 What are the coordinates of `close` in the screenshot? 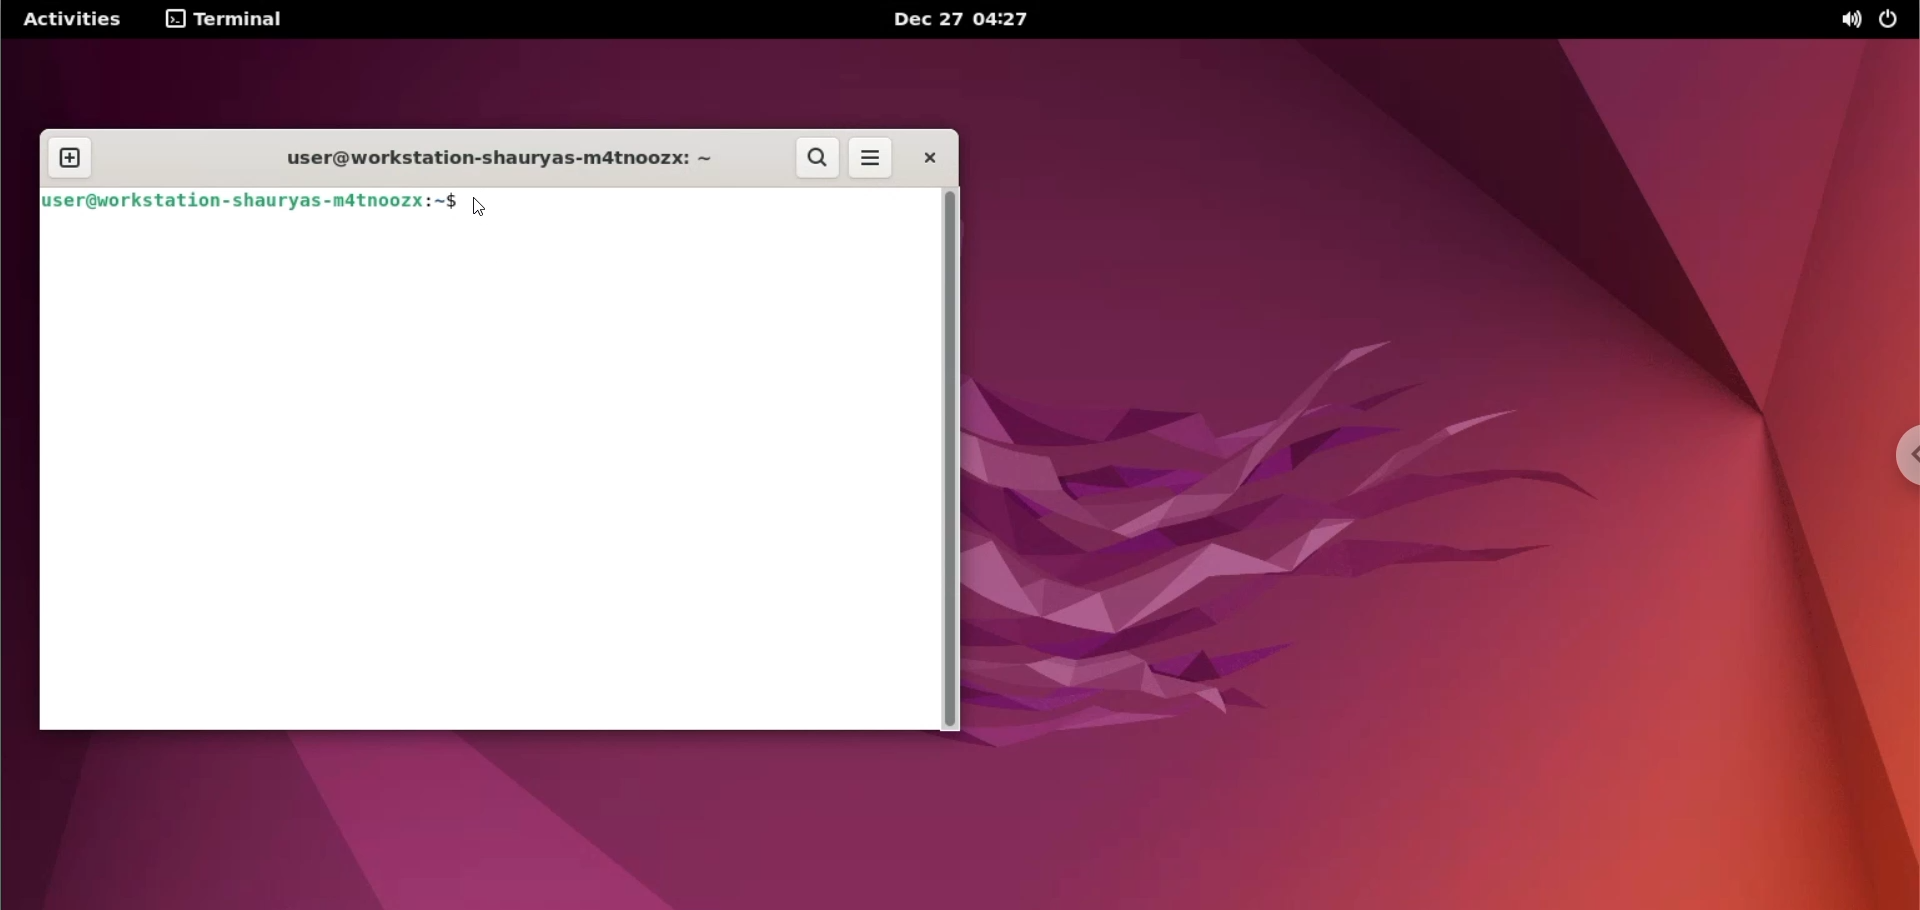 It's located at (922, 157).